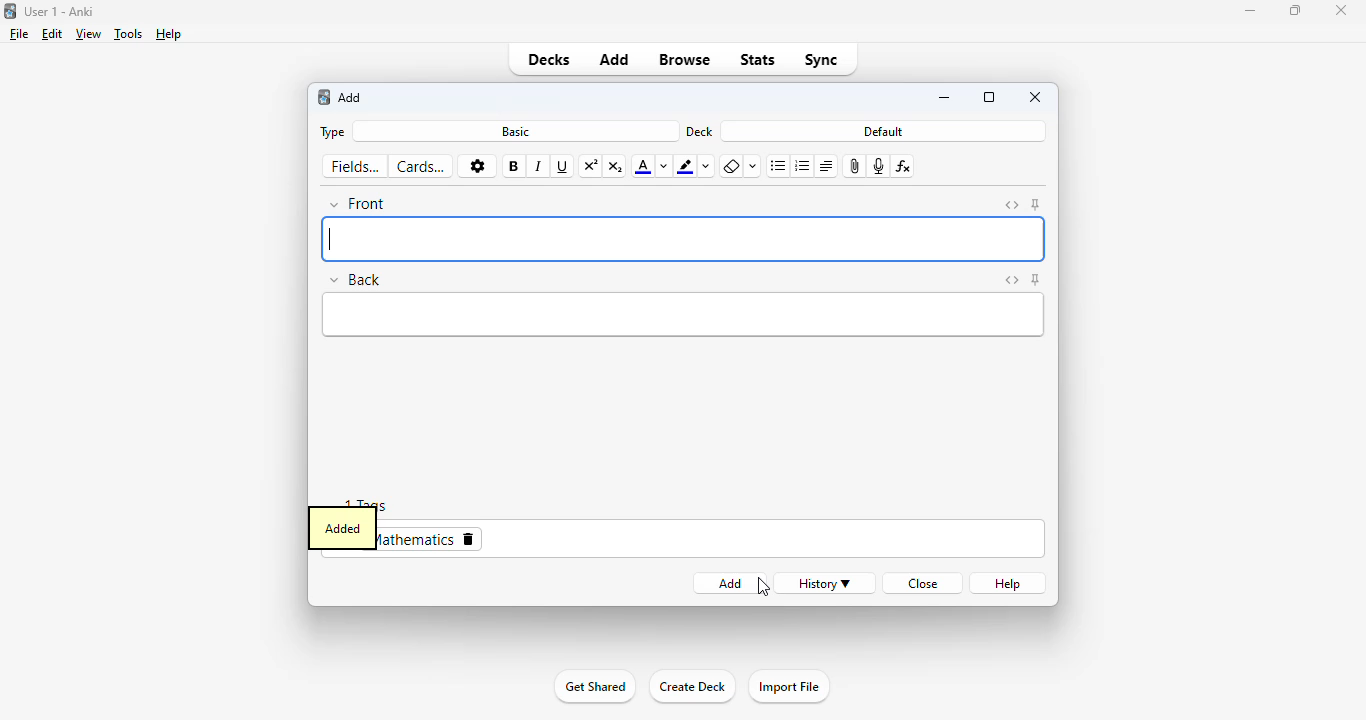 The width and height of the screenshot is (1366, 720). I want to click on close, so click(1341, 10).